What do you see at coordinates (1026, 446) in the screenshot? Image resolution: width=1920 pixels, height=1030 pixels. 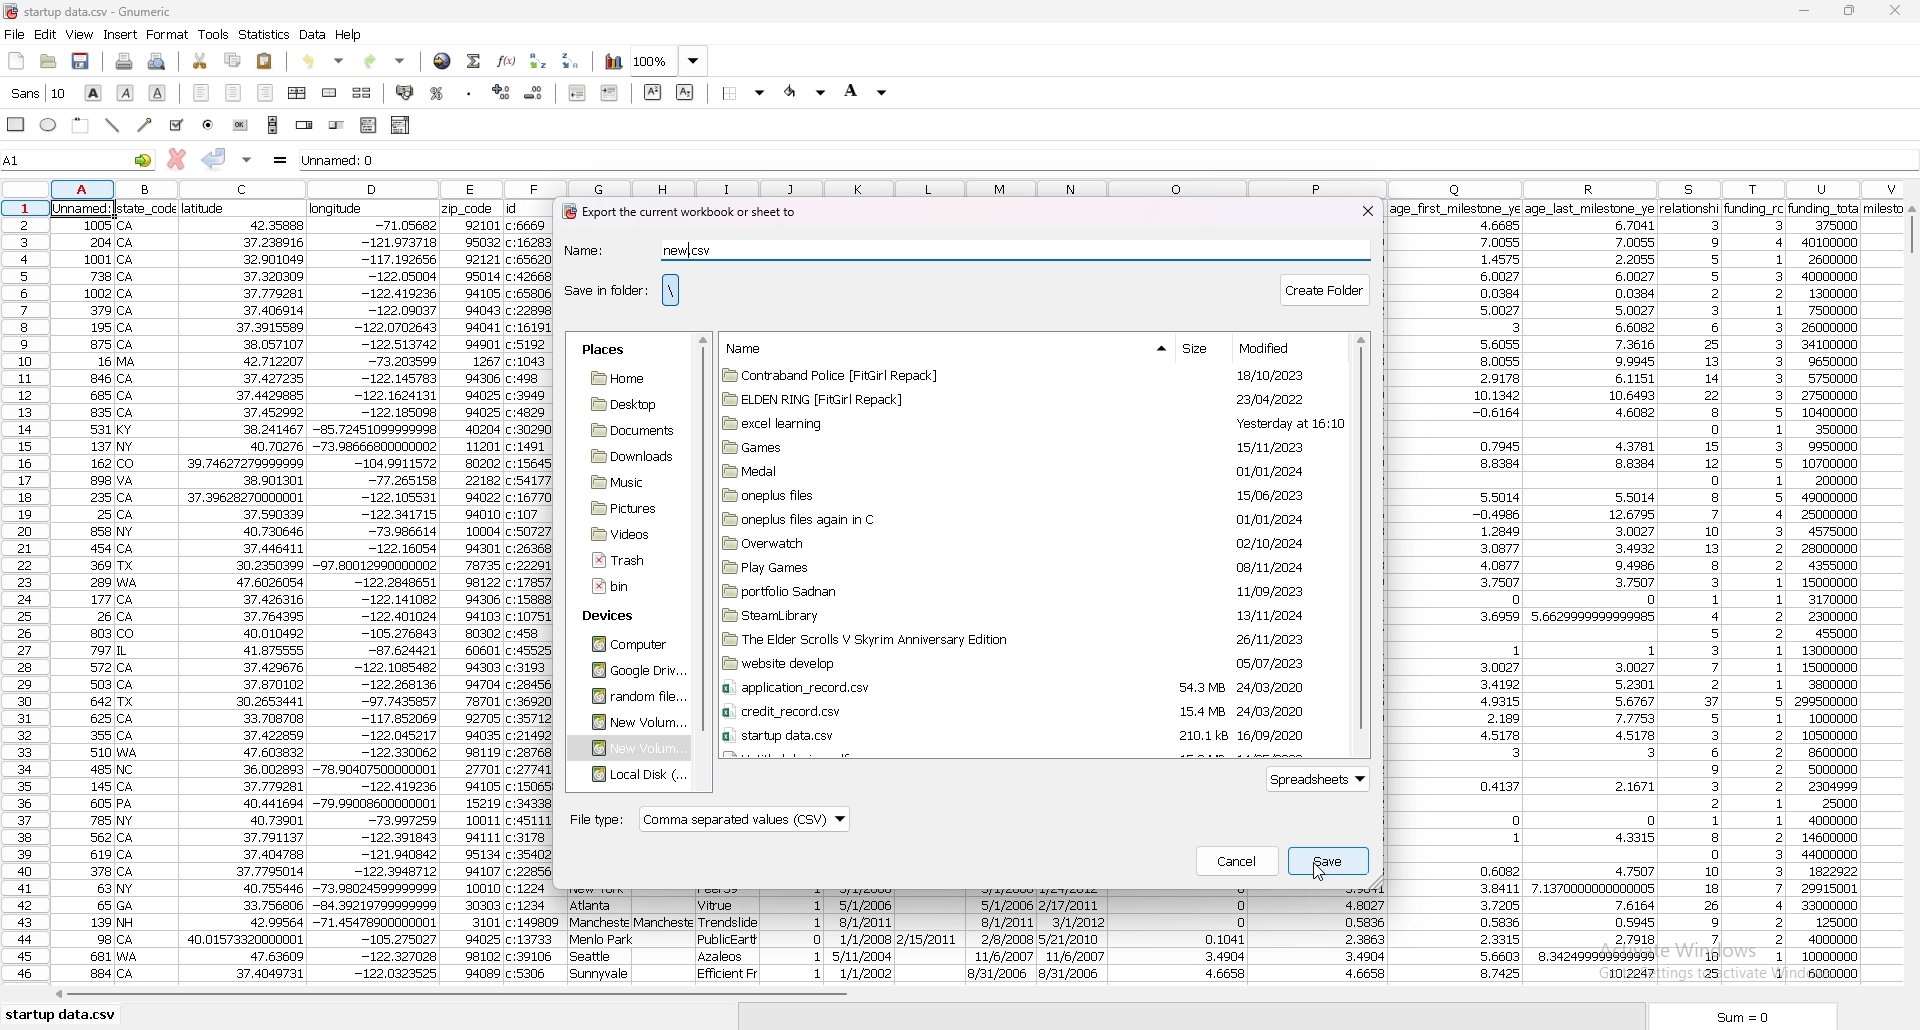 I see `folder` at bounding box center [1026, 446].